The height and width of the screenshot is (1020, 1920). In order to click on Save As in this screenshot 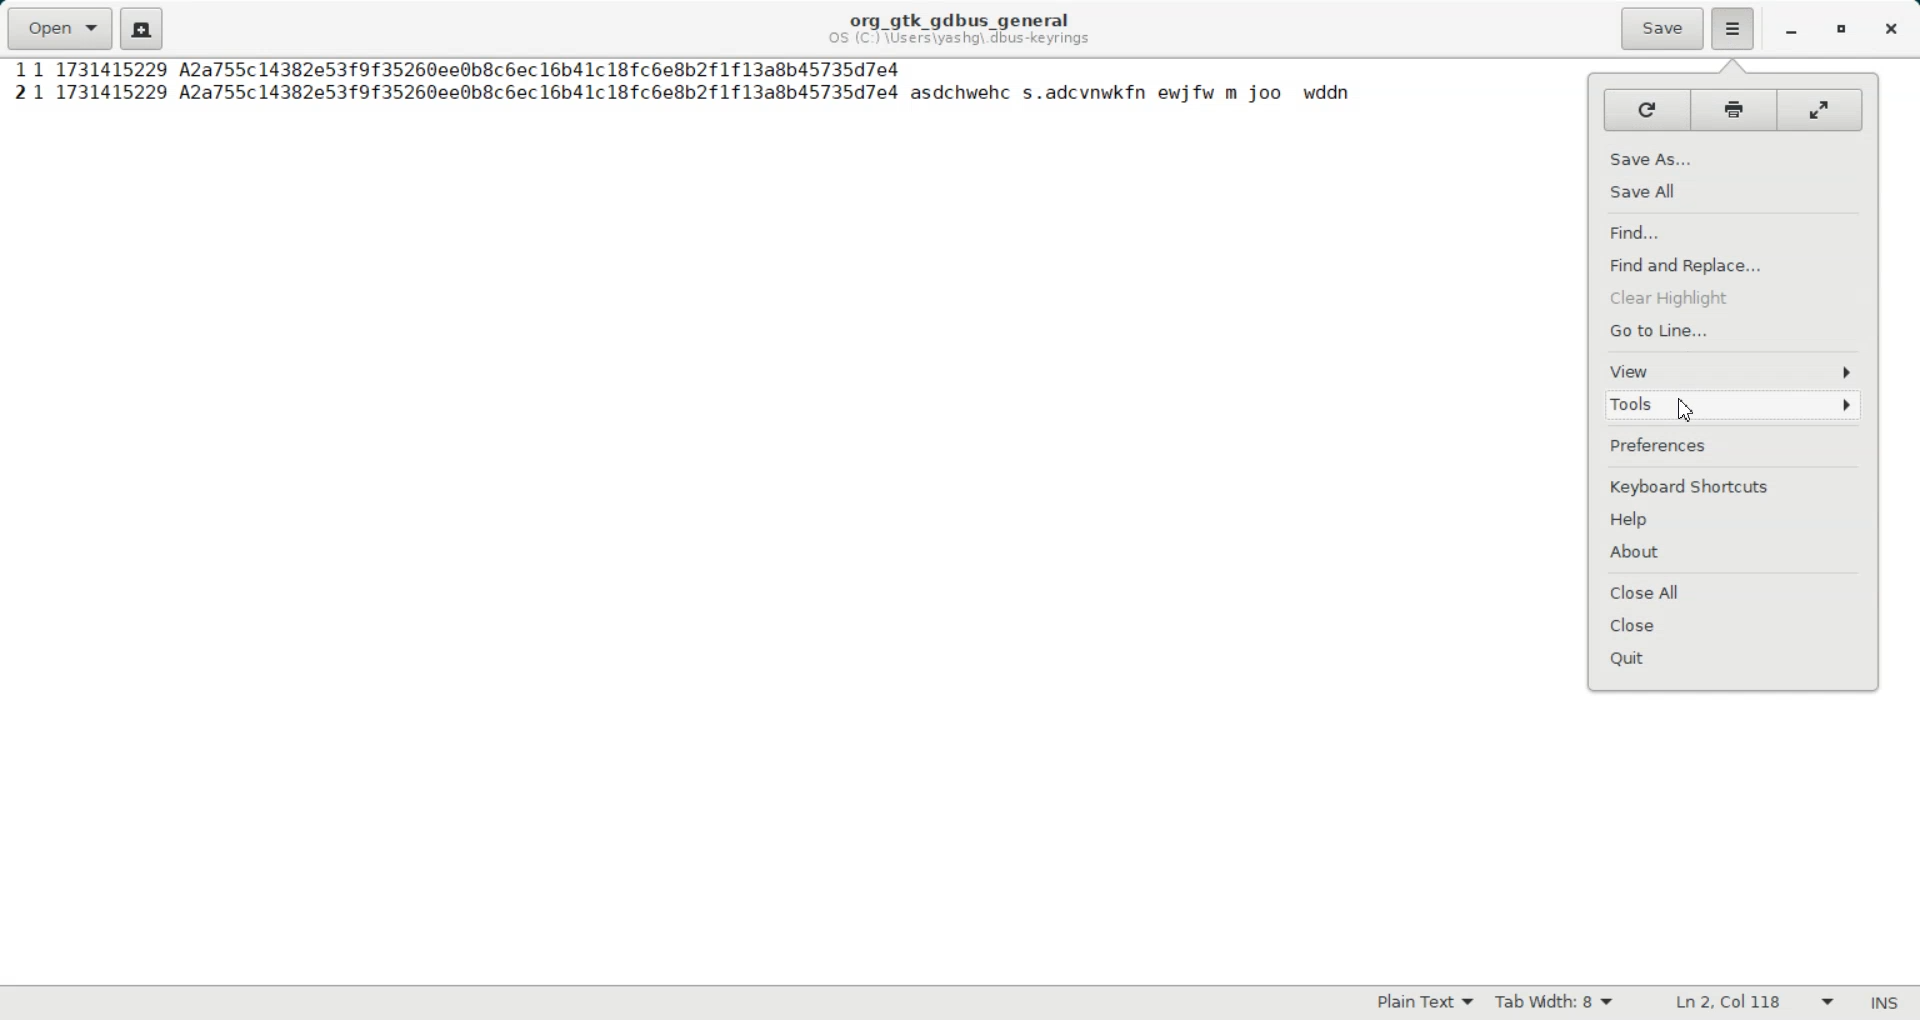, I will do `click(1734, 157)`.